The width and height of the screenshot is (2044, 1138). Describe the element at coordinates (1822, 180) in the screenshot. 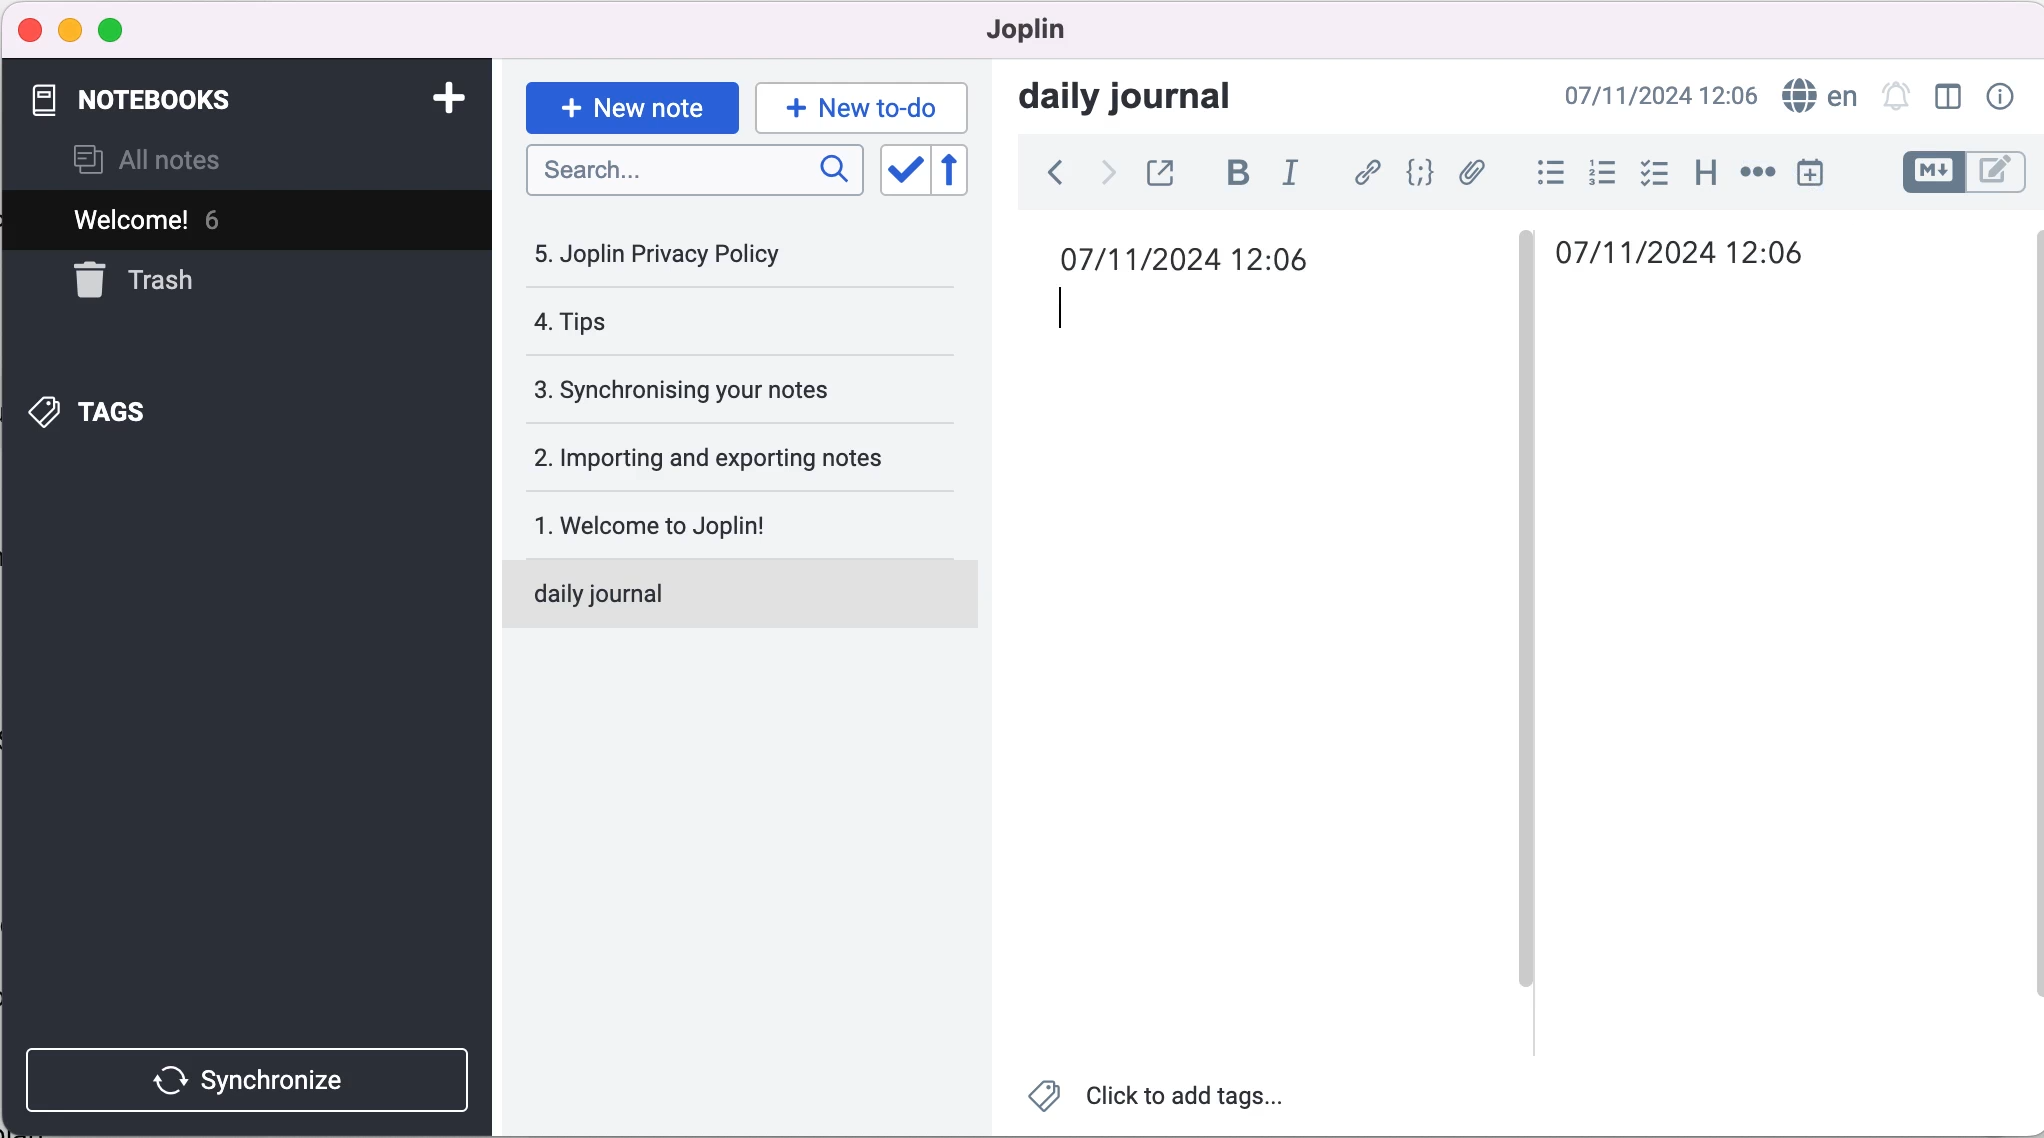

I see `insert time` at that location.